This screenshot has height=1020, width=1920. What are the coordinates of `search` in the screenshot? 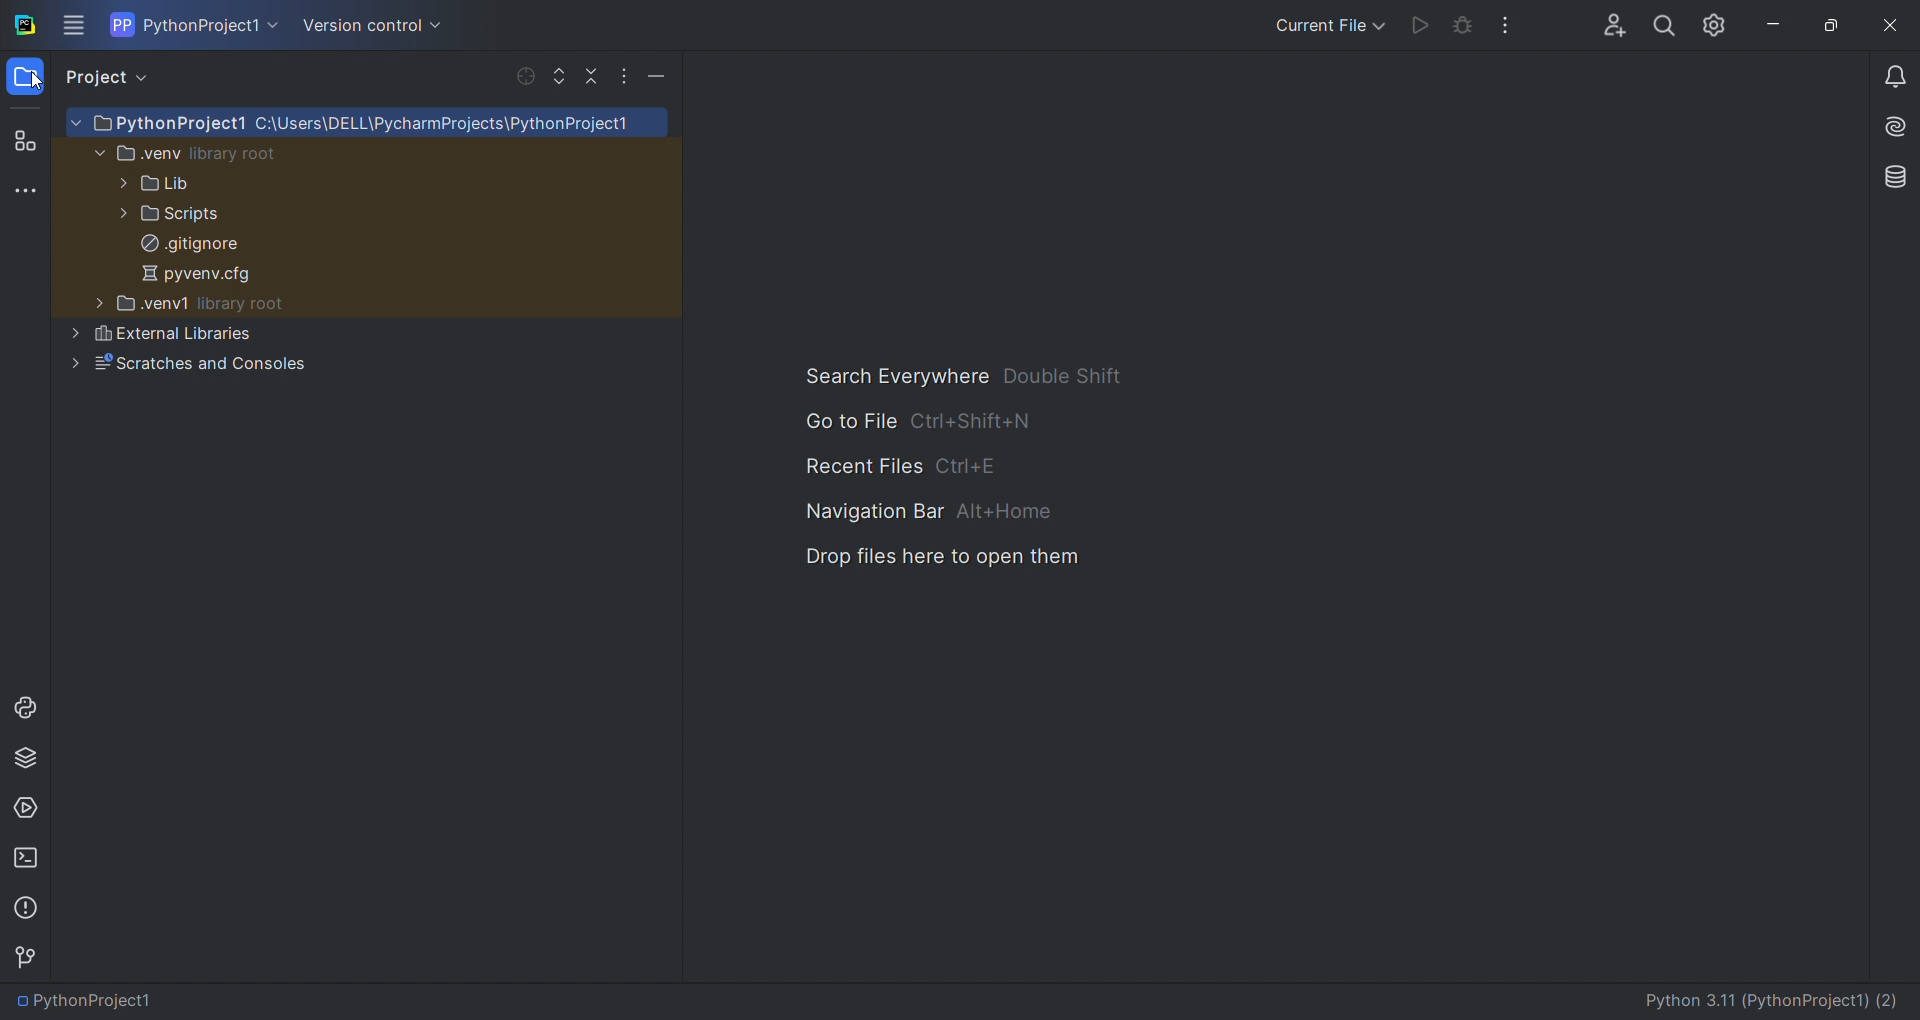 It's located at (1662, 25).